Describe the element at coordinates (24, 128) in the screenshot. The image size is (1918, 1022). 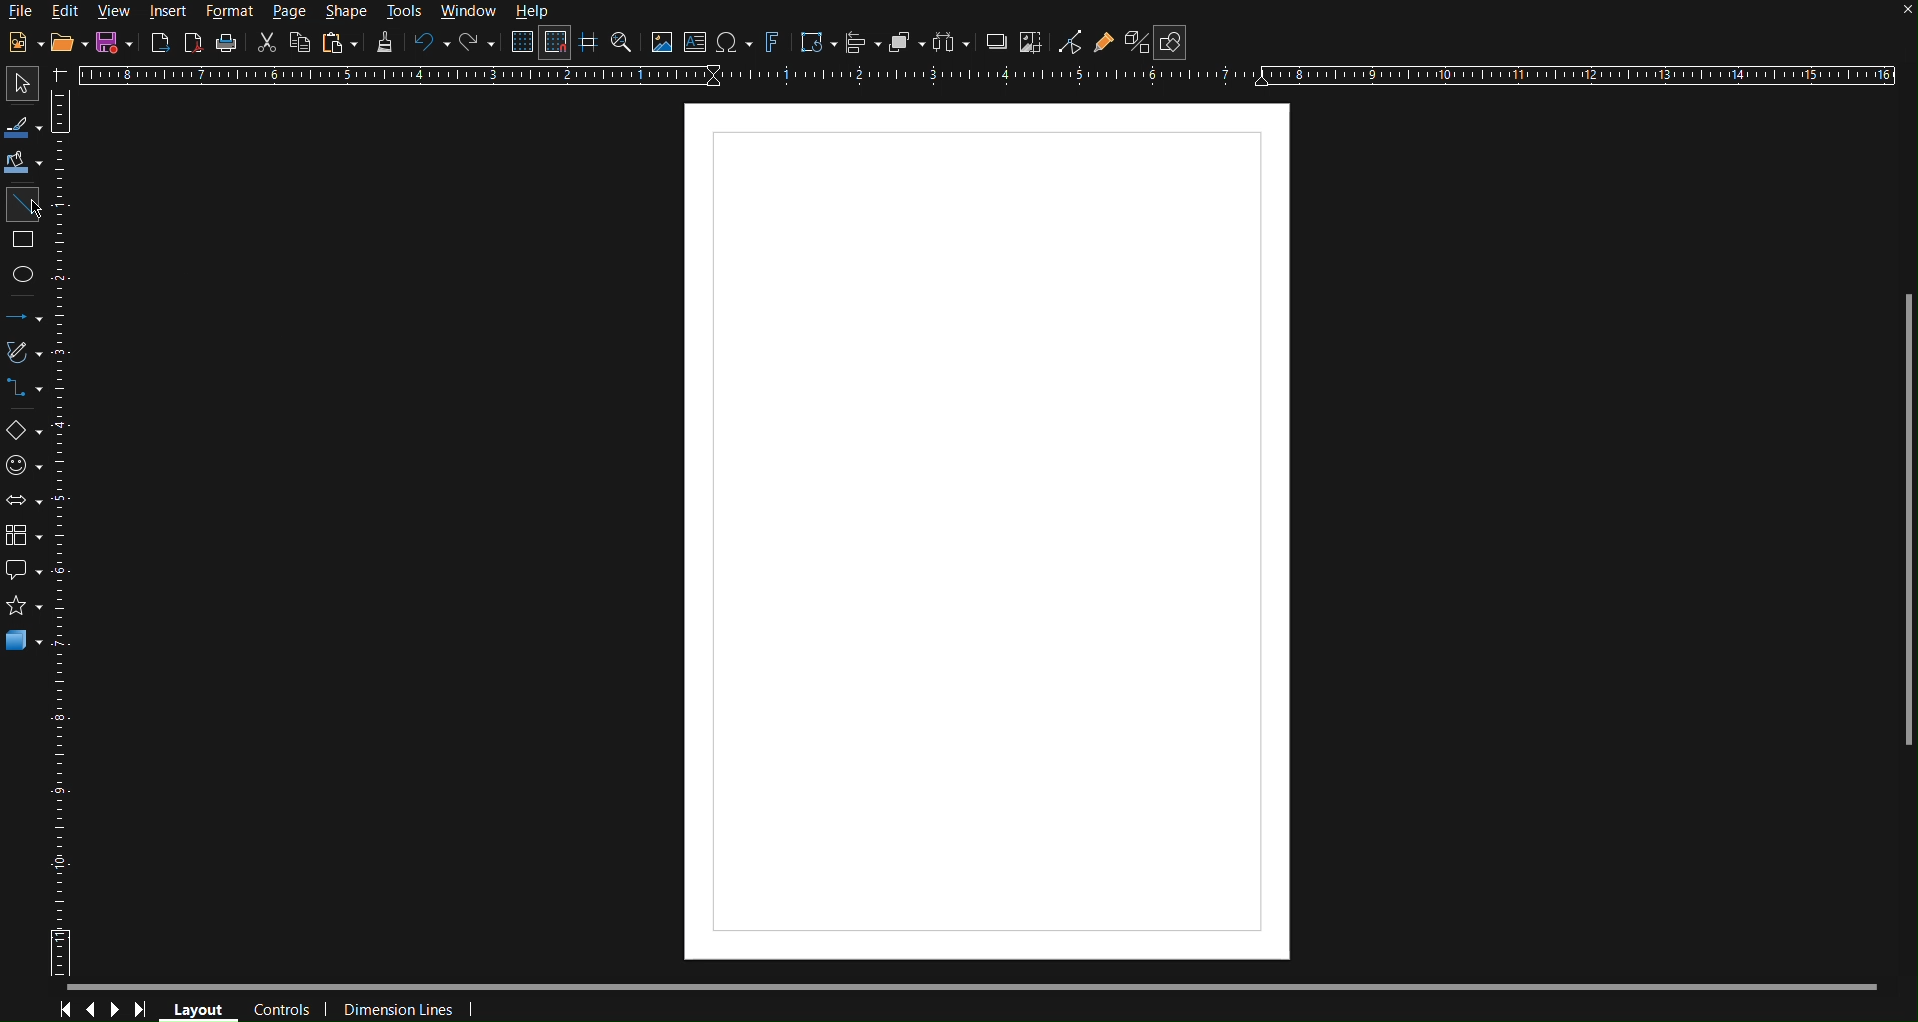
I see `Line color` at that location.